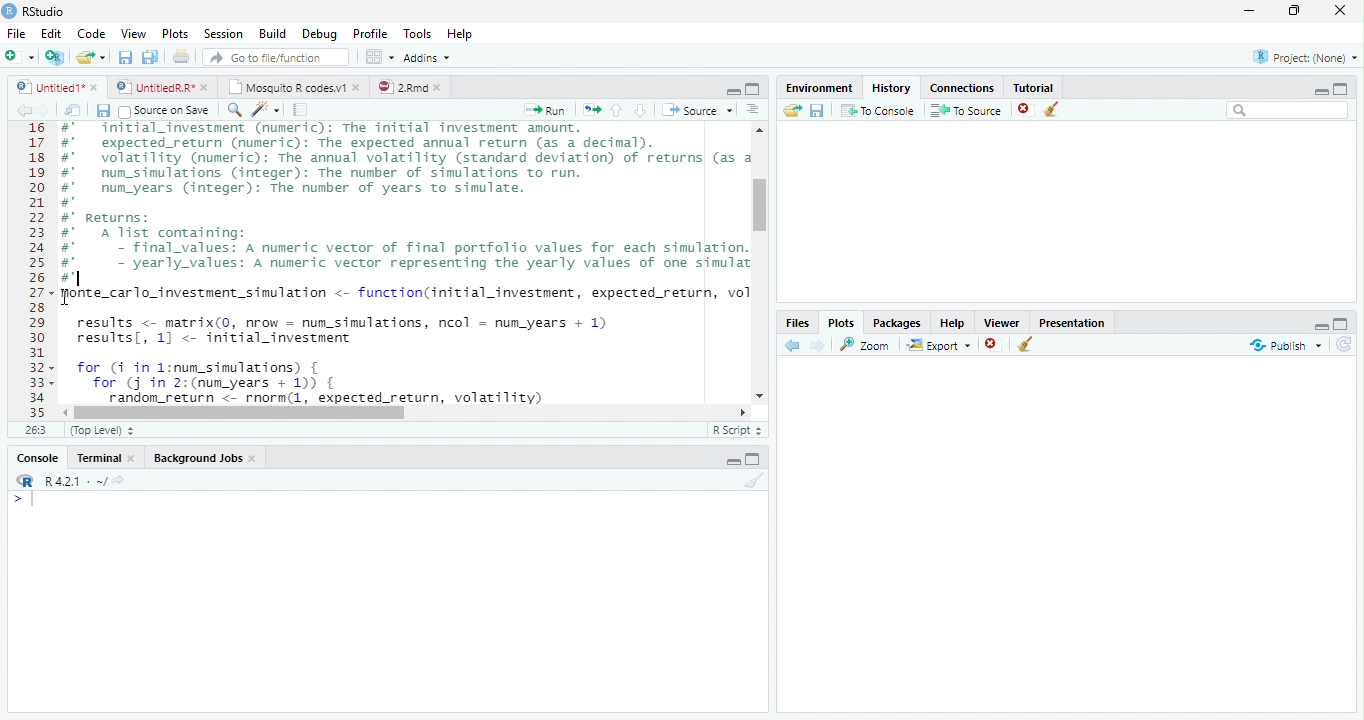 This screenshot has width=1364, height=720. Describe the element at coordinates (64, 412) in the screenshot. I see `Scroll Left` at that location.